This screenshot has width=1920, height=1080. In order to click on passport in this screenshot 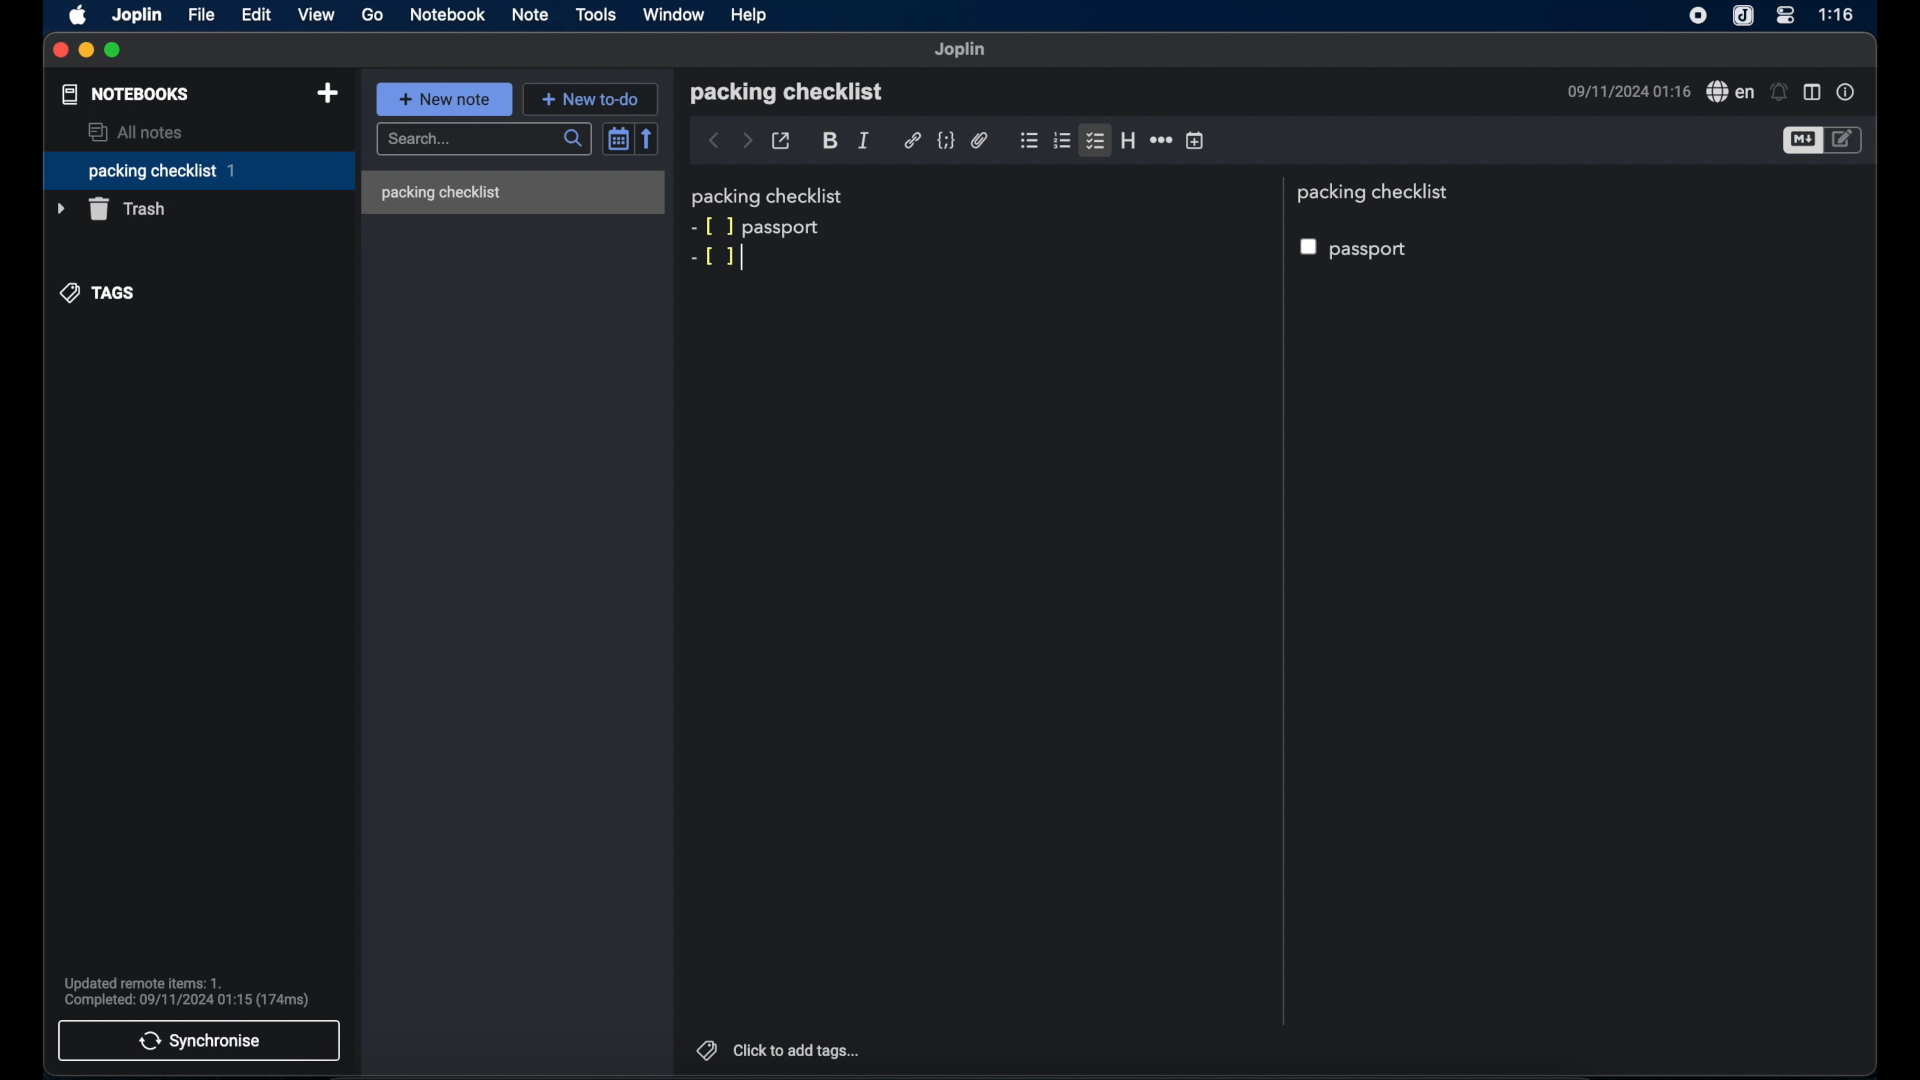, I will do `click(785, 227)`.